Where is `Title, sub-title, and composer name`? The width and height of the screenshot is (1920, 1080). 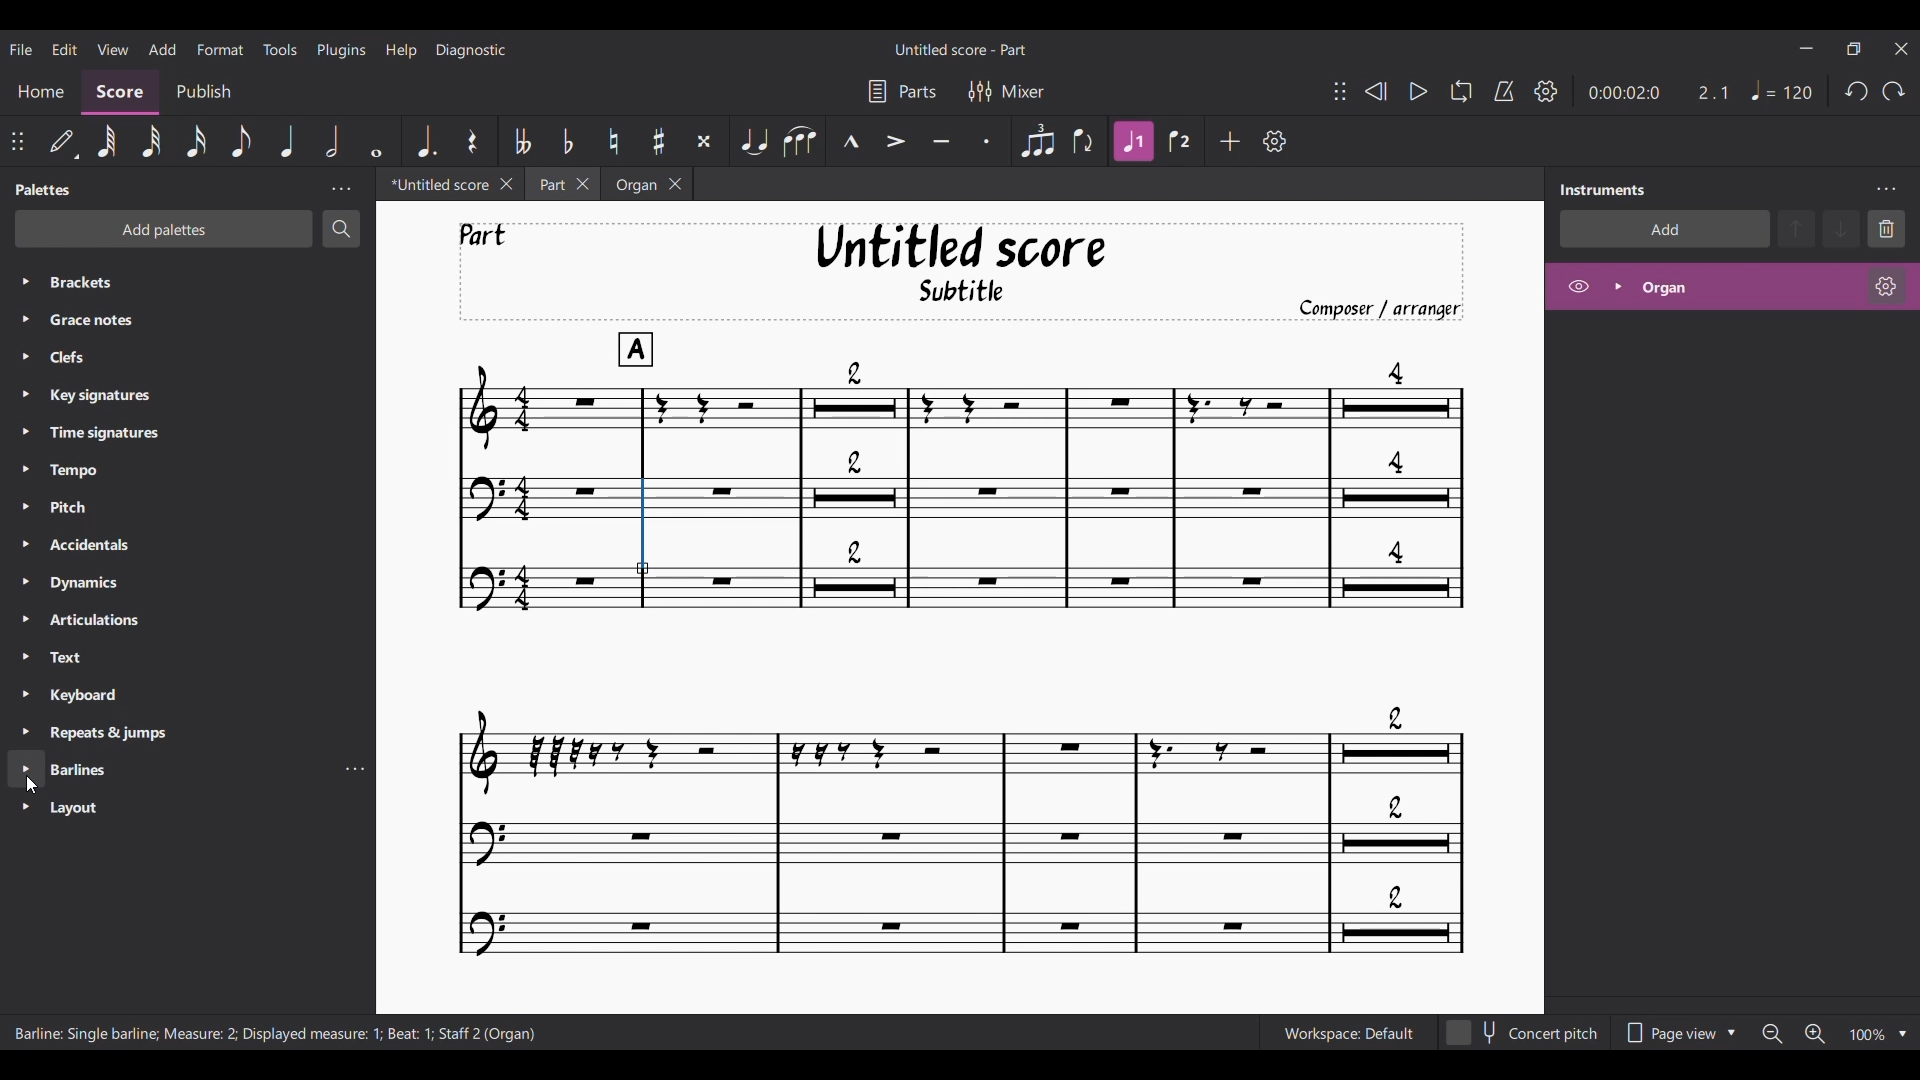
Title, sub-title, and composer name is located at coordinates (961, 272).